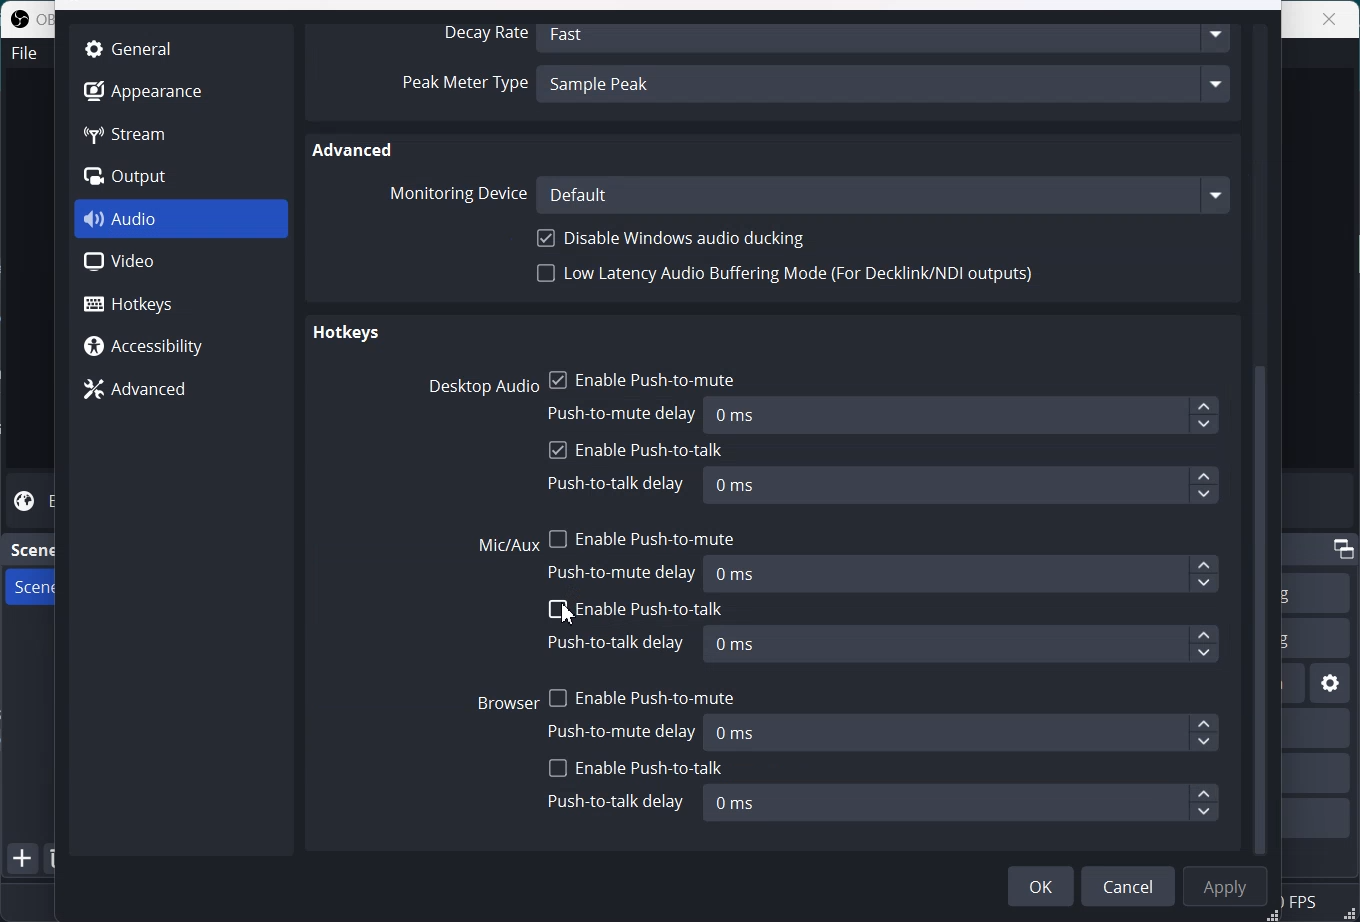  I want to click on Sample Peak, so click(887, 87).